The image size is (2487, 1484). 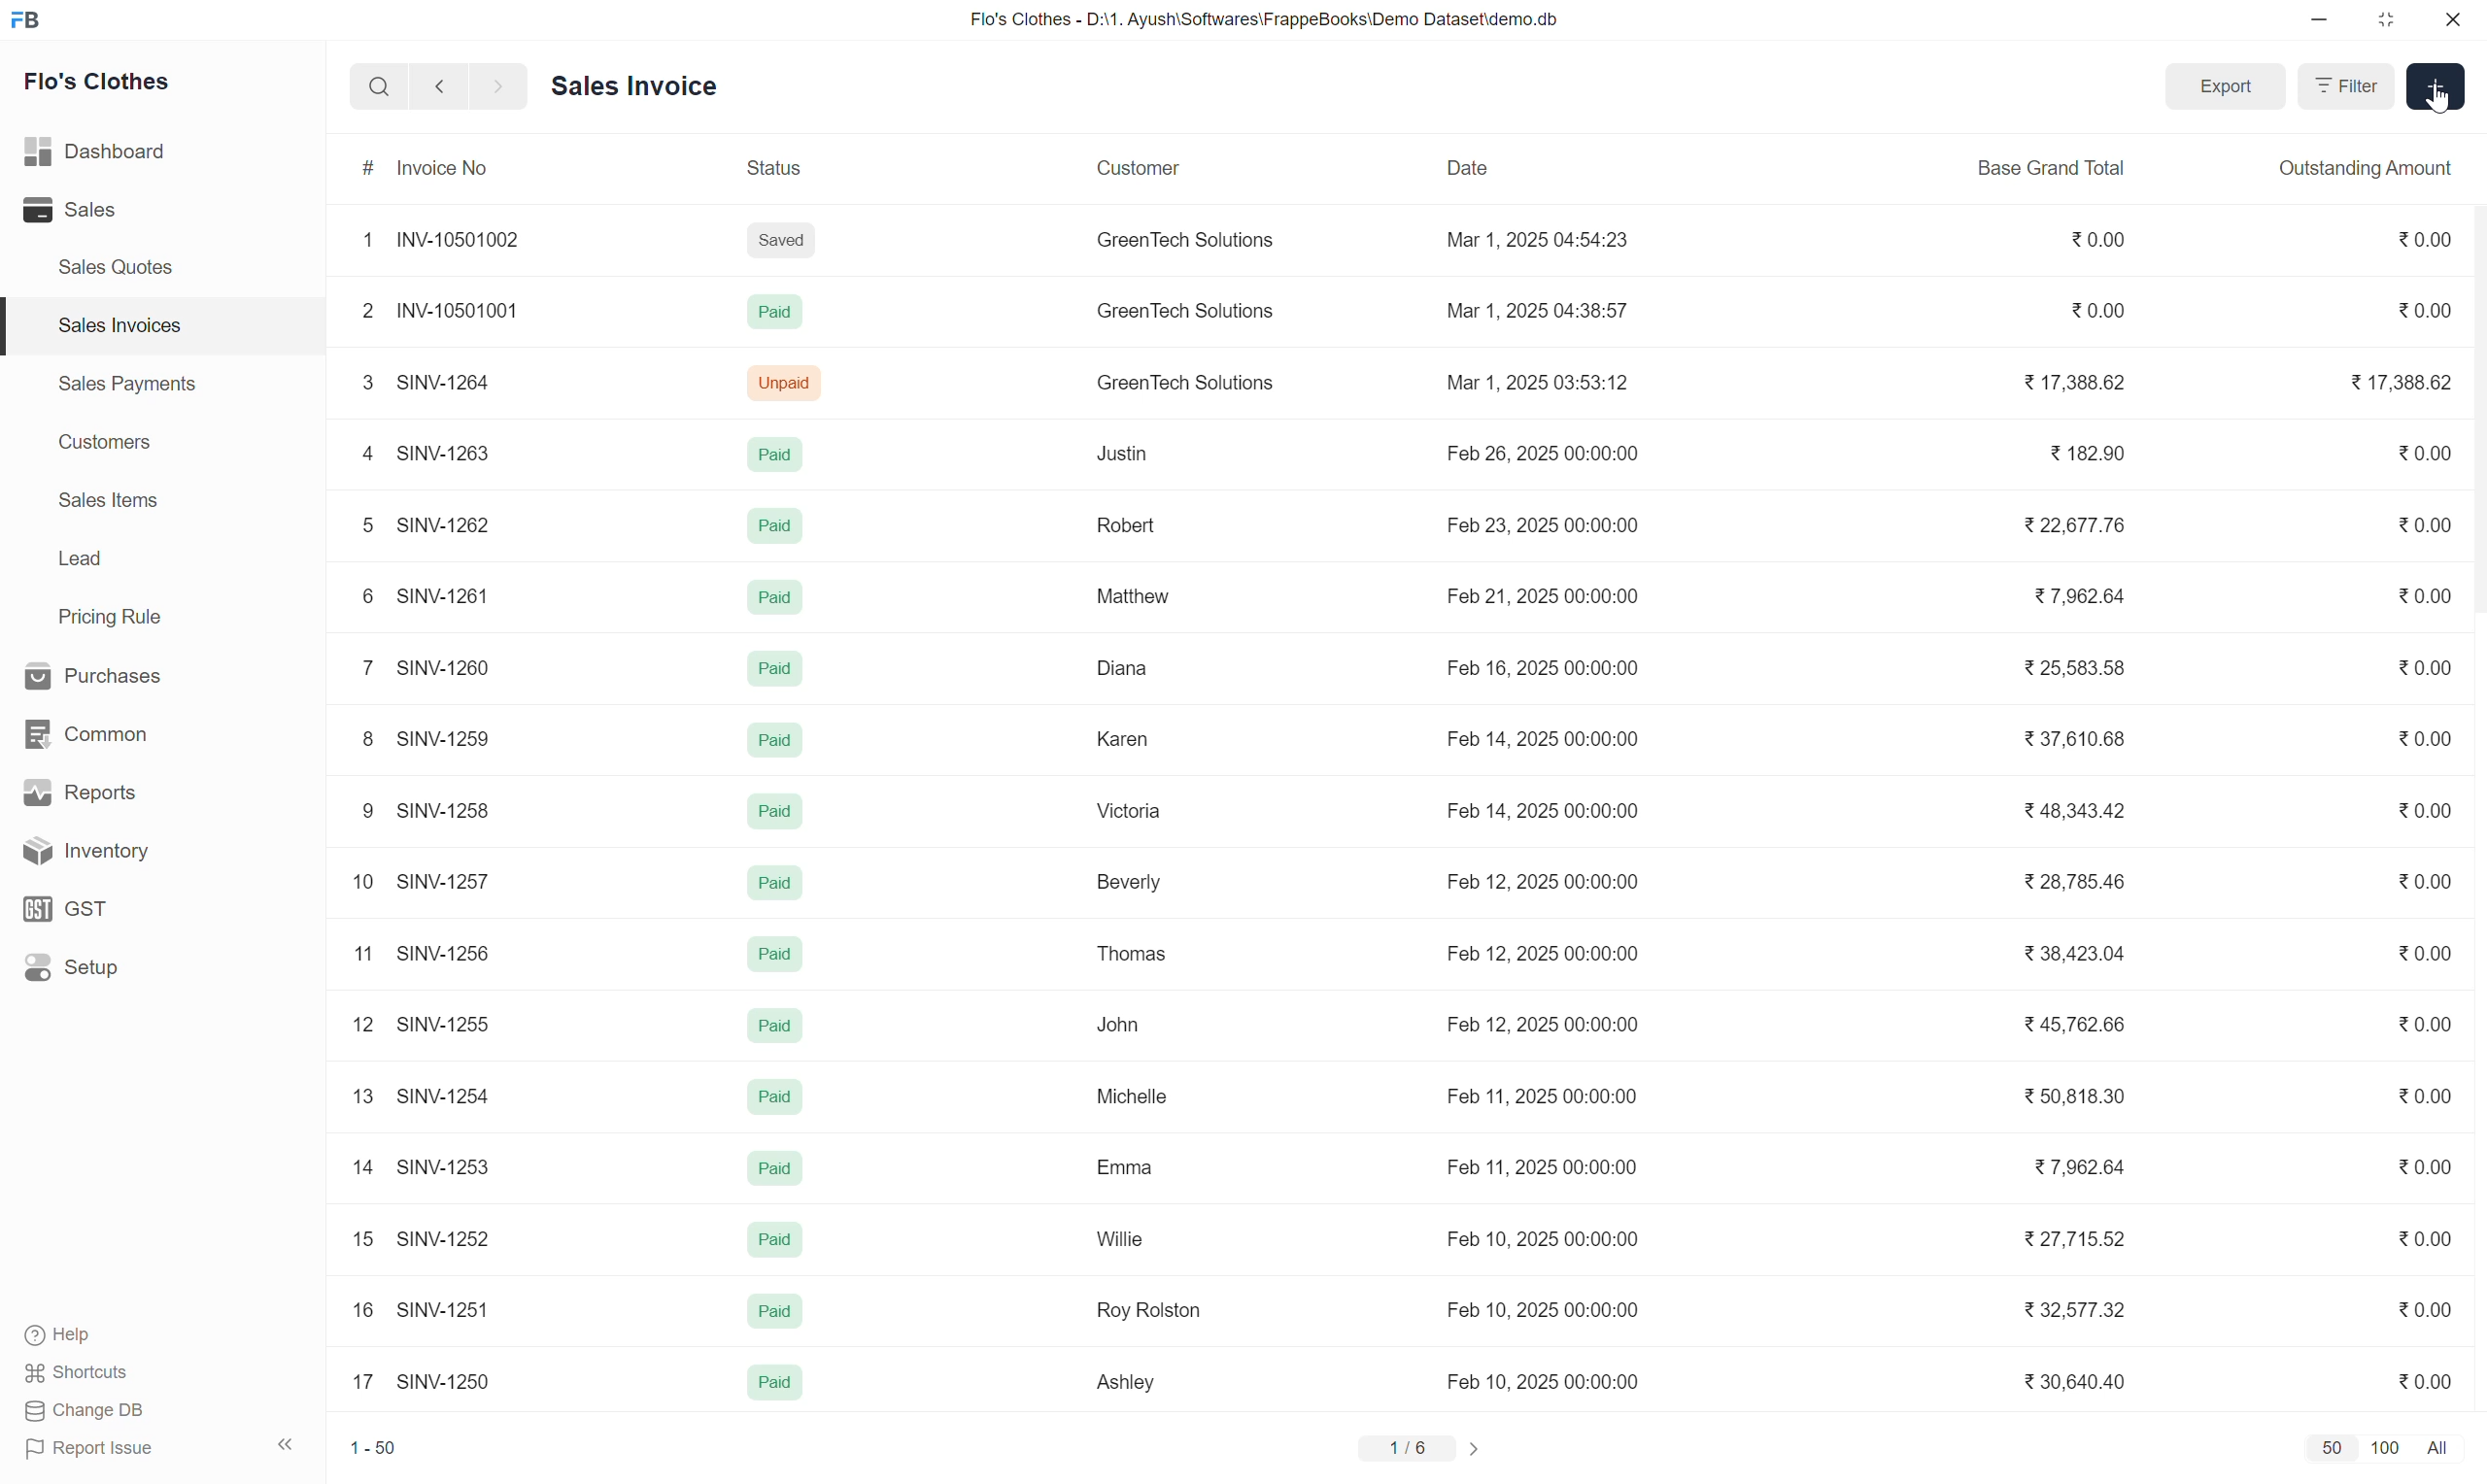 What do you see at coordinates (361, 1384) in the screenshot?
I see `17` at bounding box center [361, 1384].